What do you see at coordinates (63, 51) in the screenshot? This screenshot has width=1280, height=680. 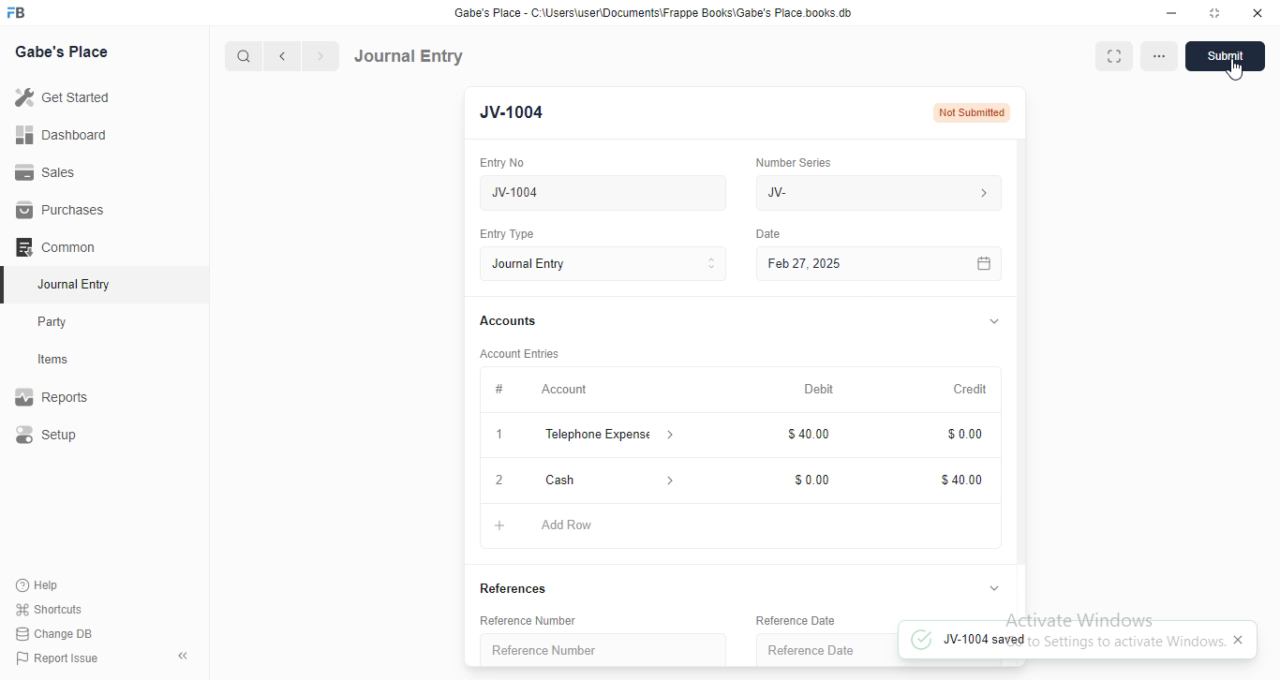 I see `Gabe's Place` at bounding box center [63, 51].